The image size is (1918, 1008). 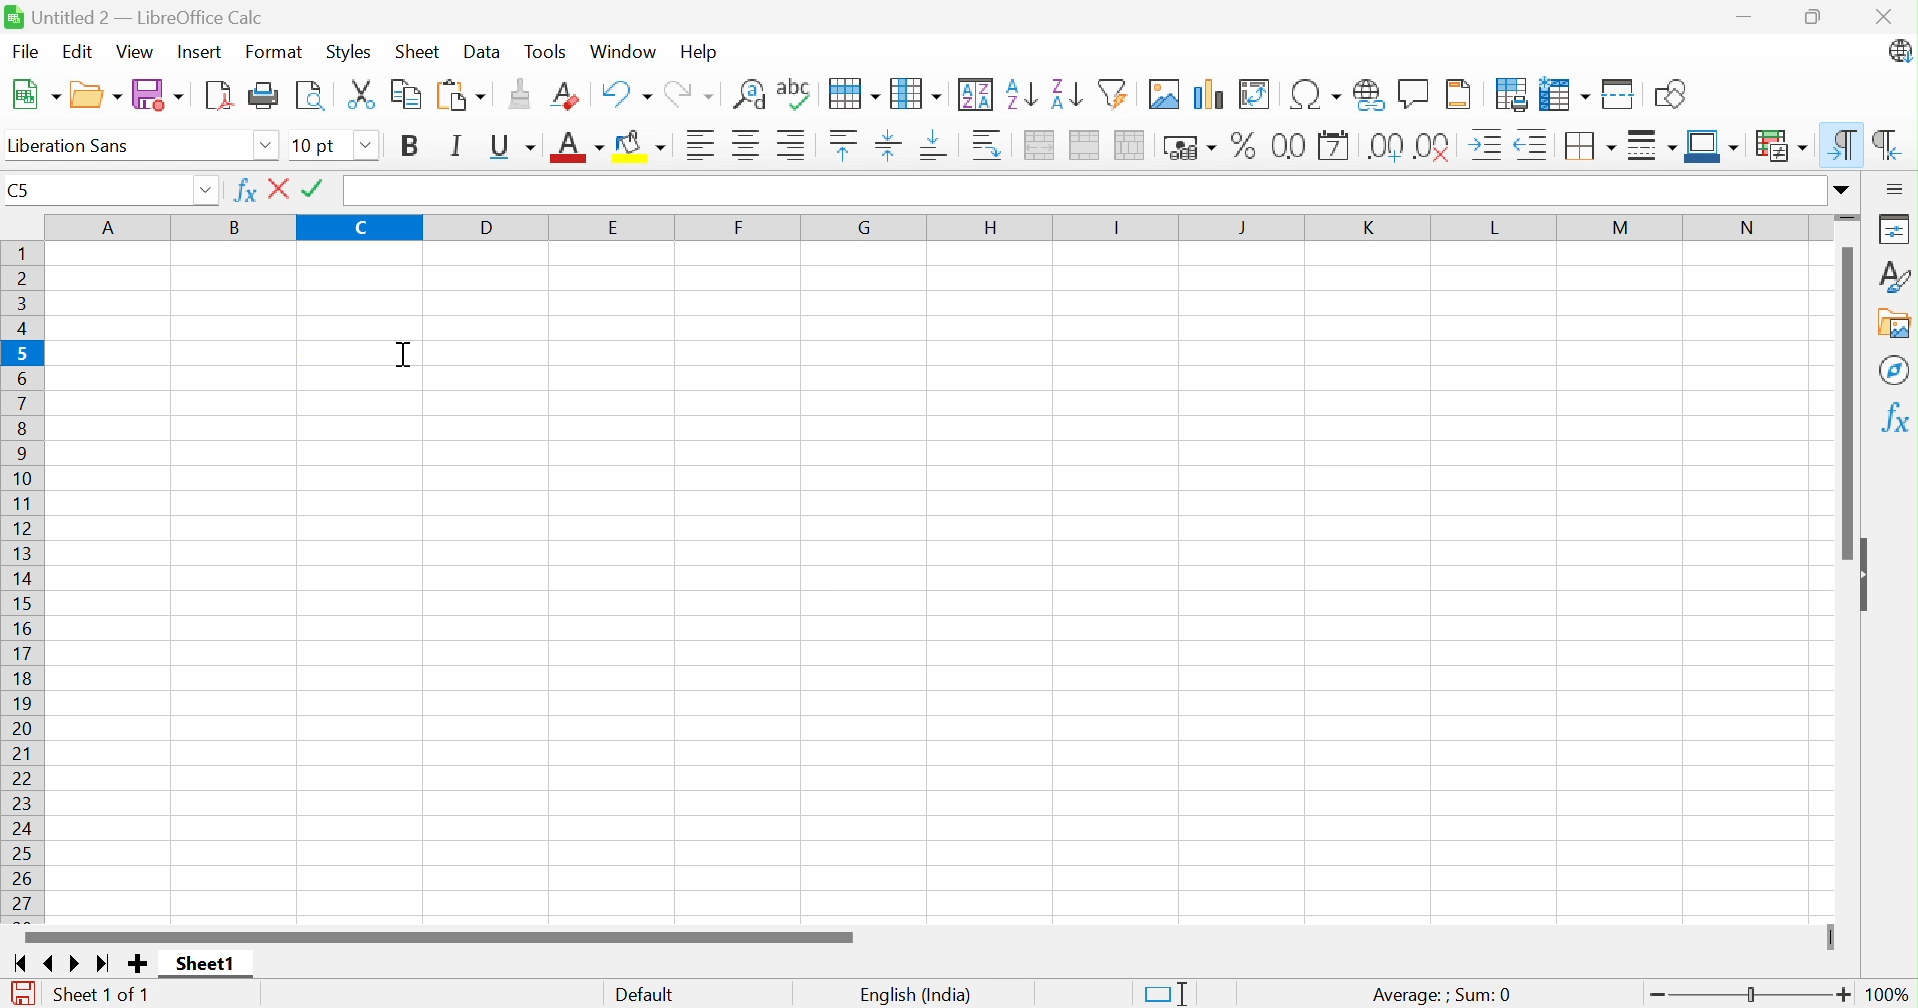 I want to click on Font name, so click(x=318, y=147).